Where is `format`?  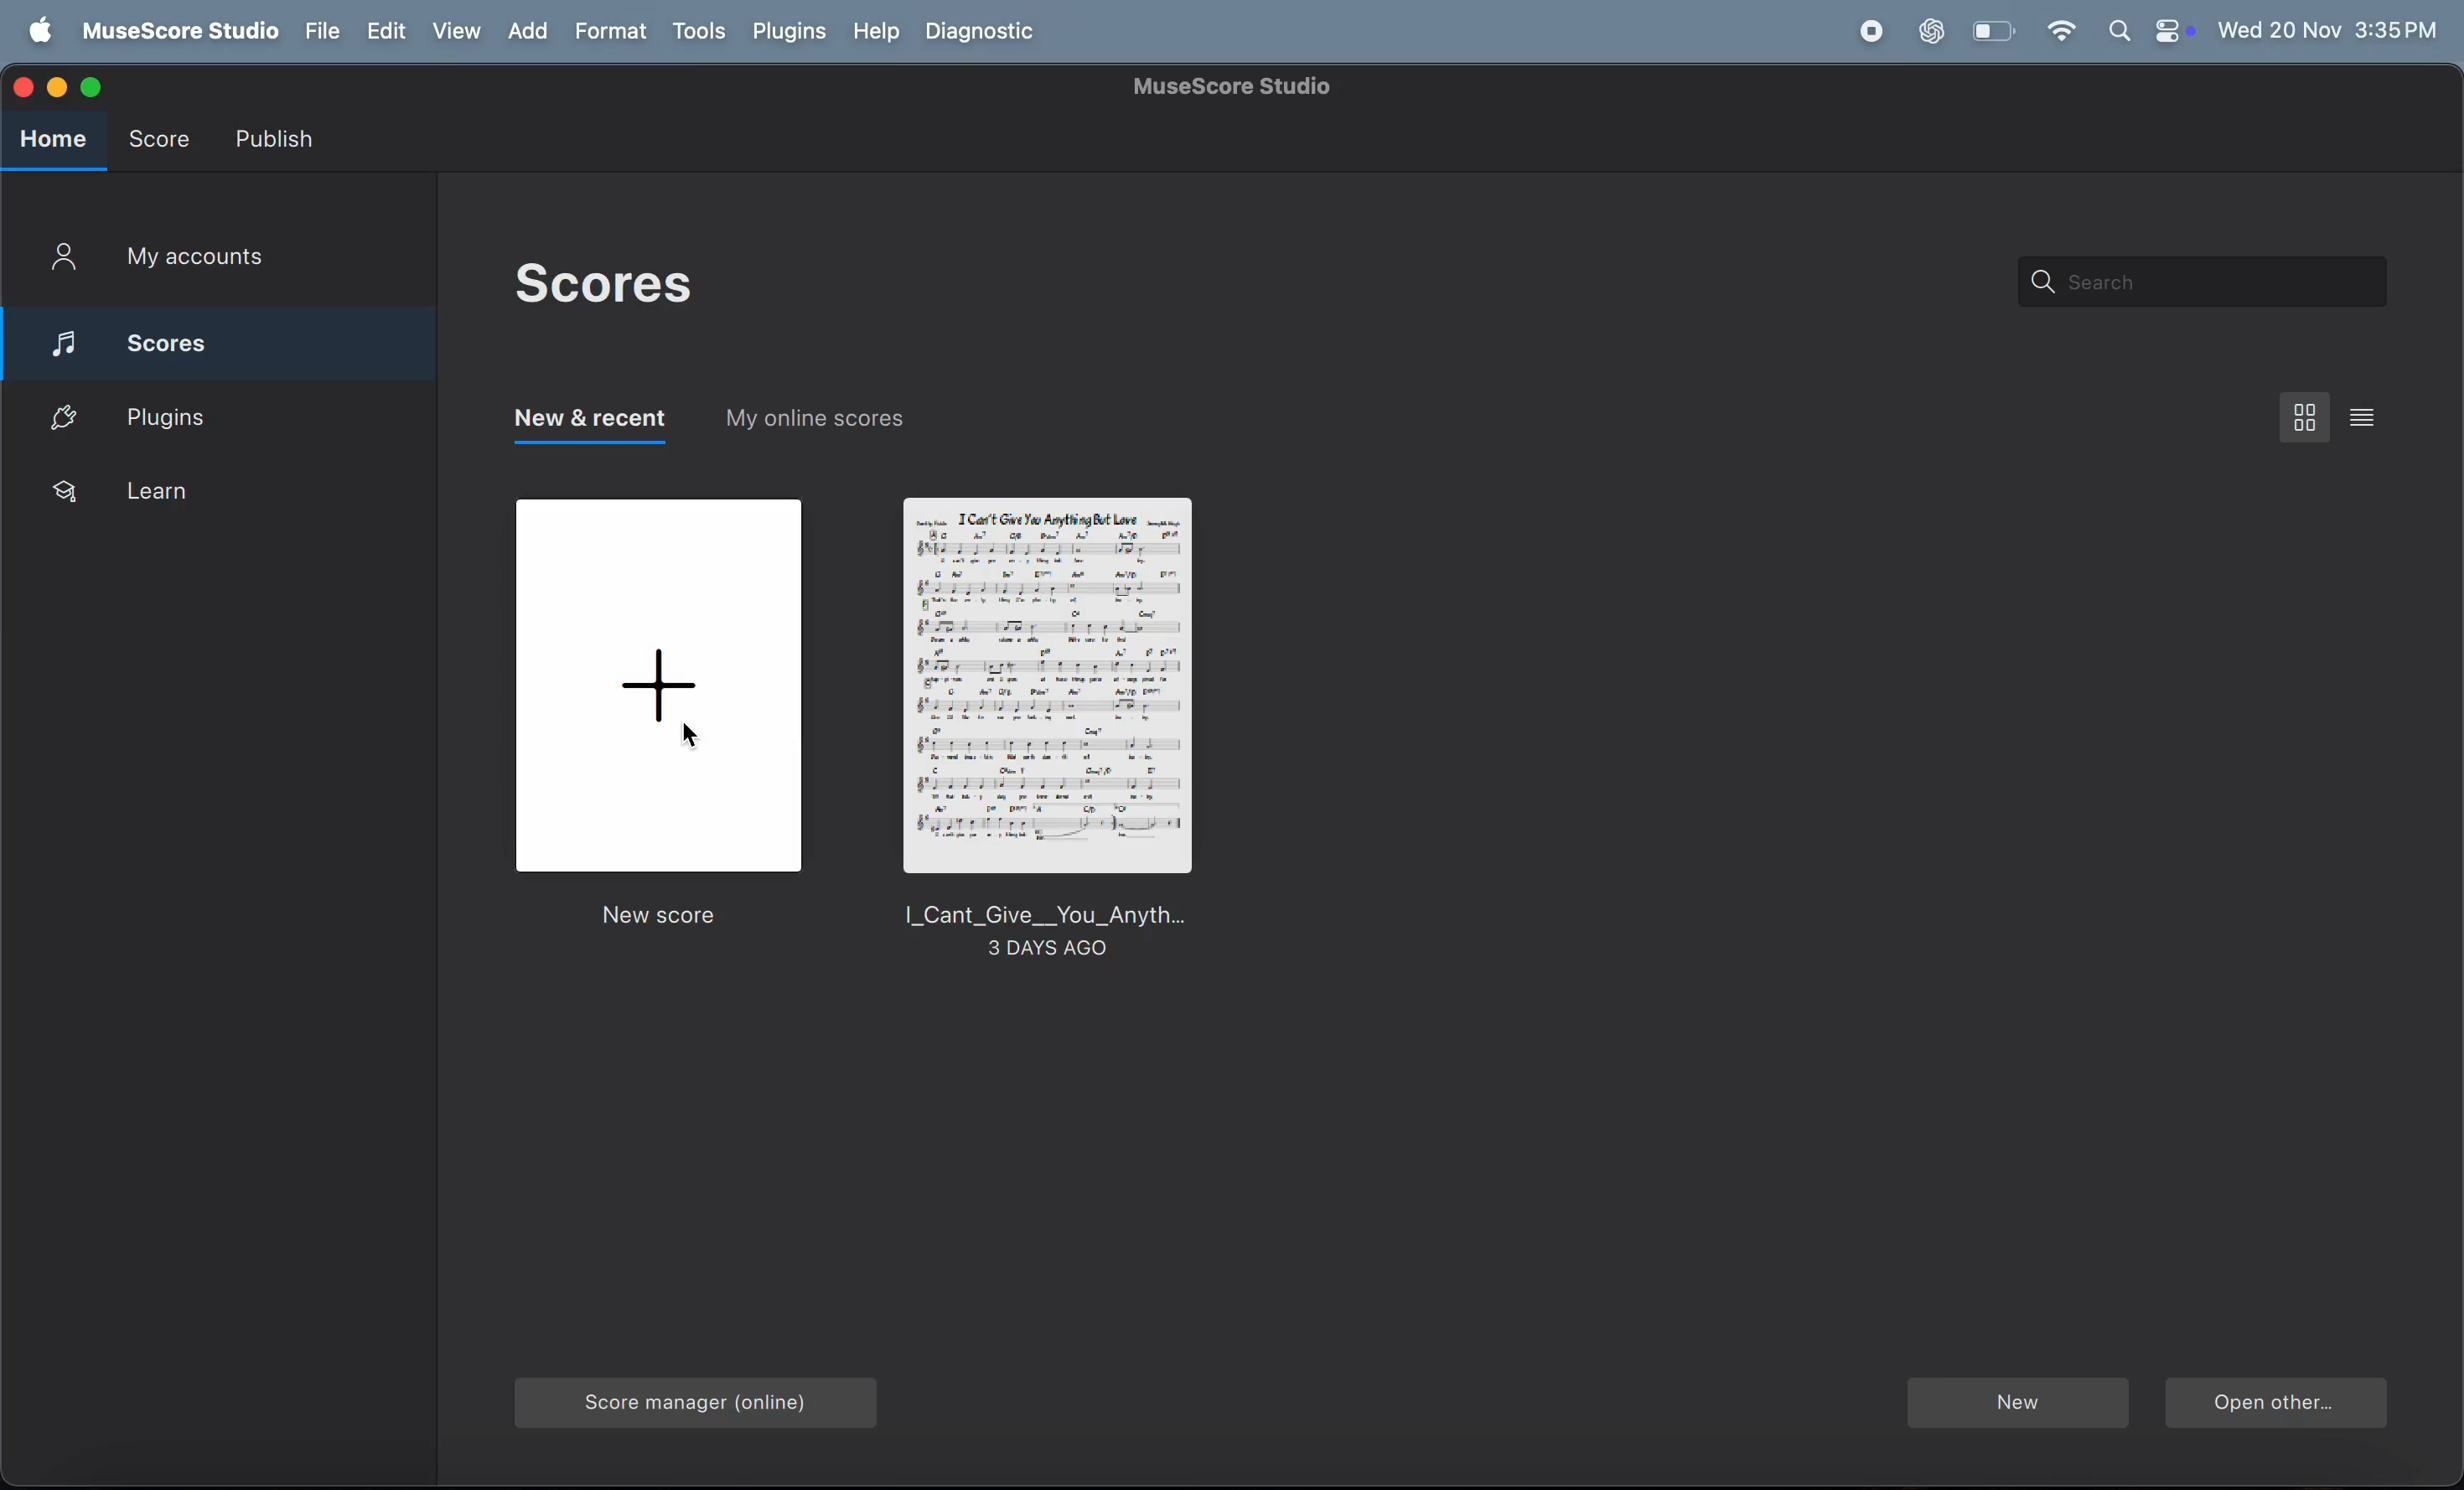 format is located at coordinates (615, 31).